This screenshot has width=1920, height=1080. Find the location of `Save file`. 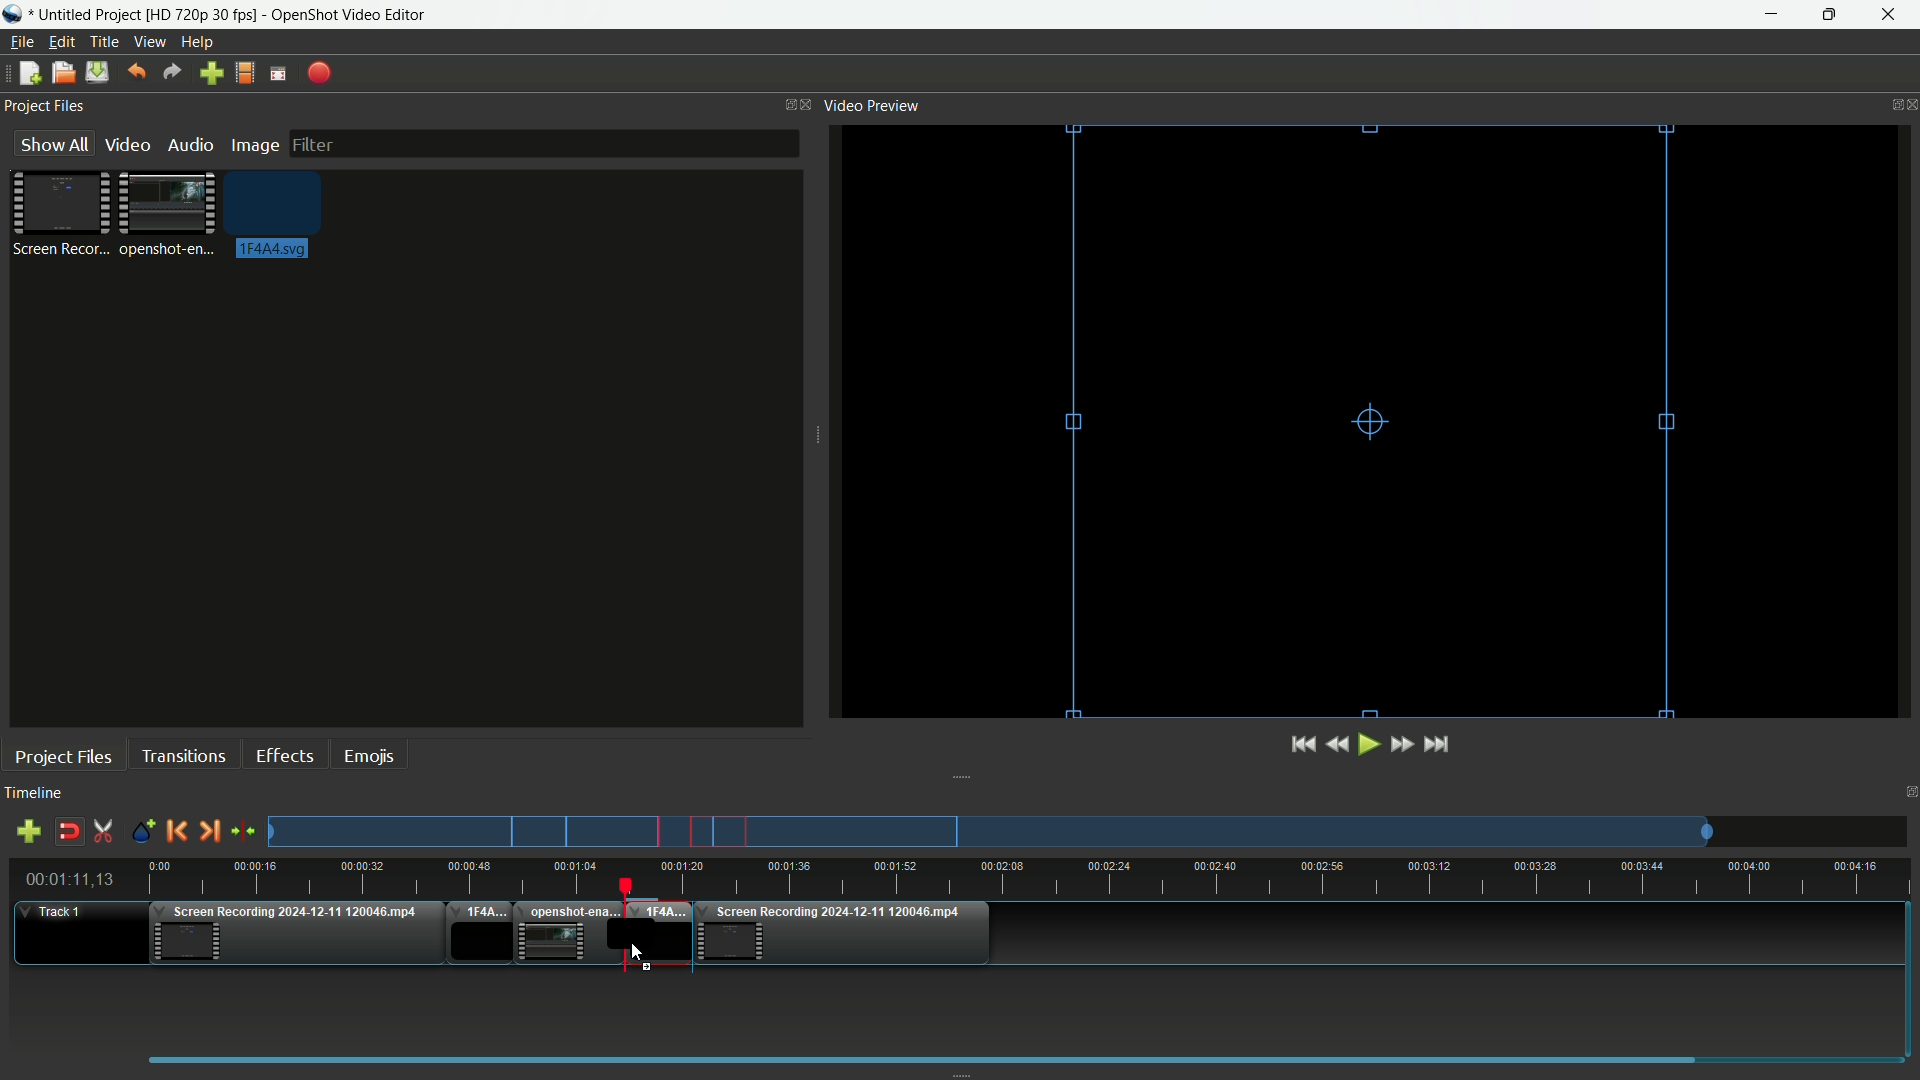

Save file is located at coordinates (97, 74).